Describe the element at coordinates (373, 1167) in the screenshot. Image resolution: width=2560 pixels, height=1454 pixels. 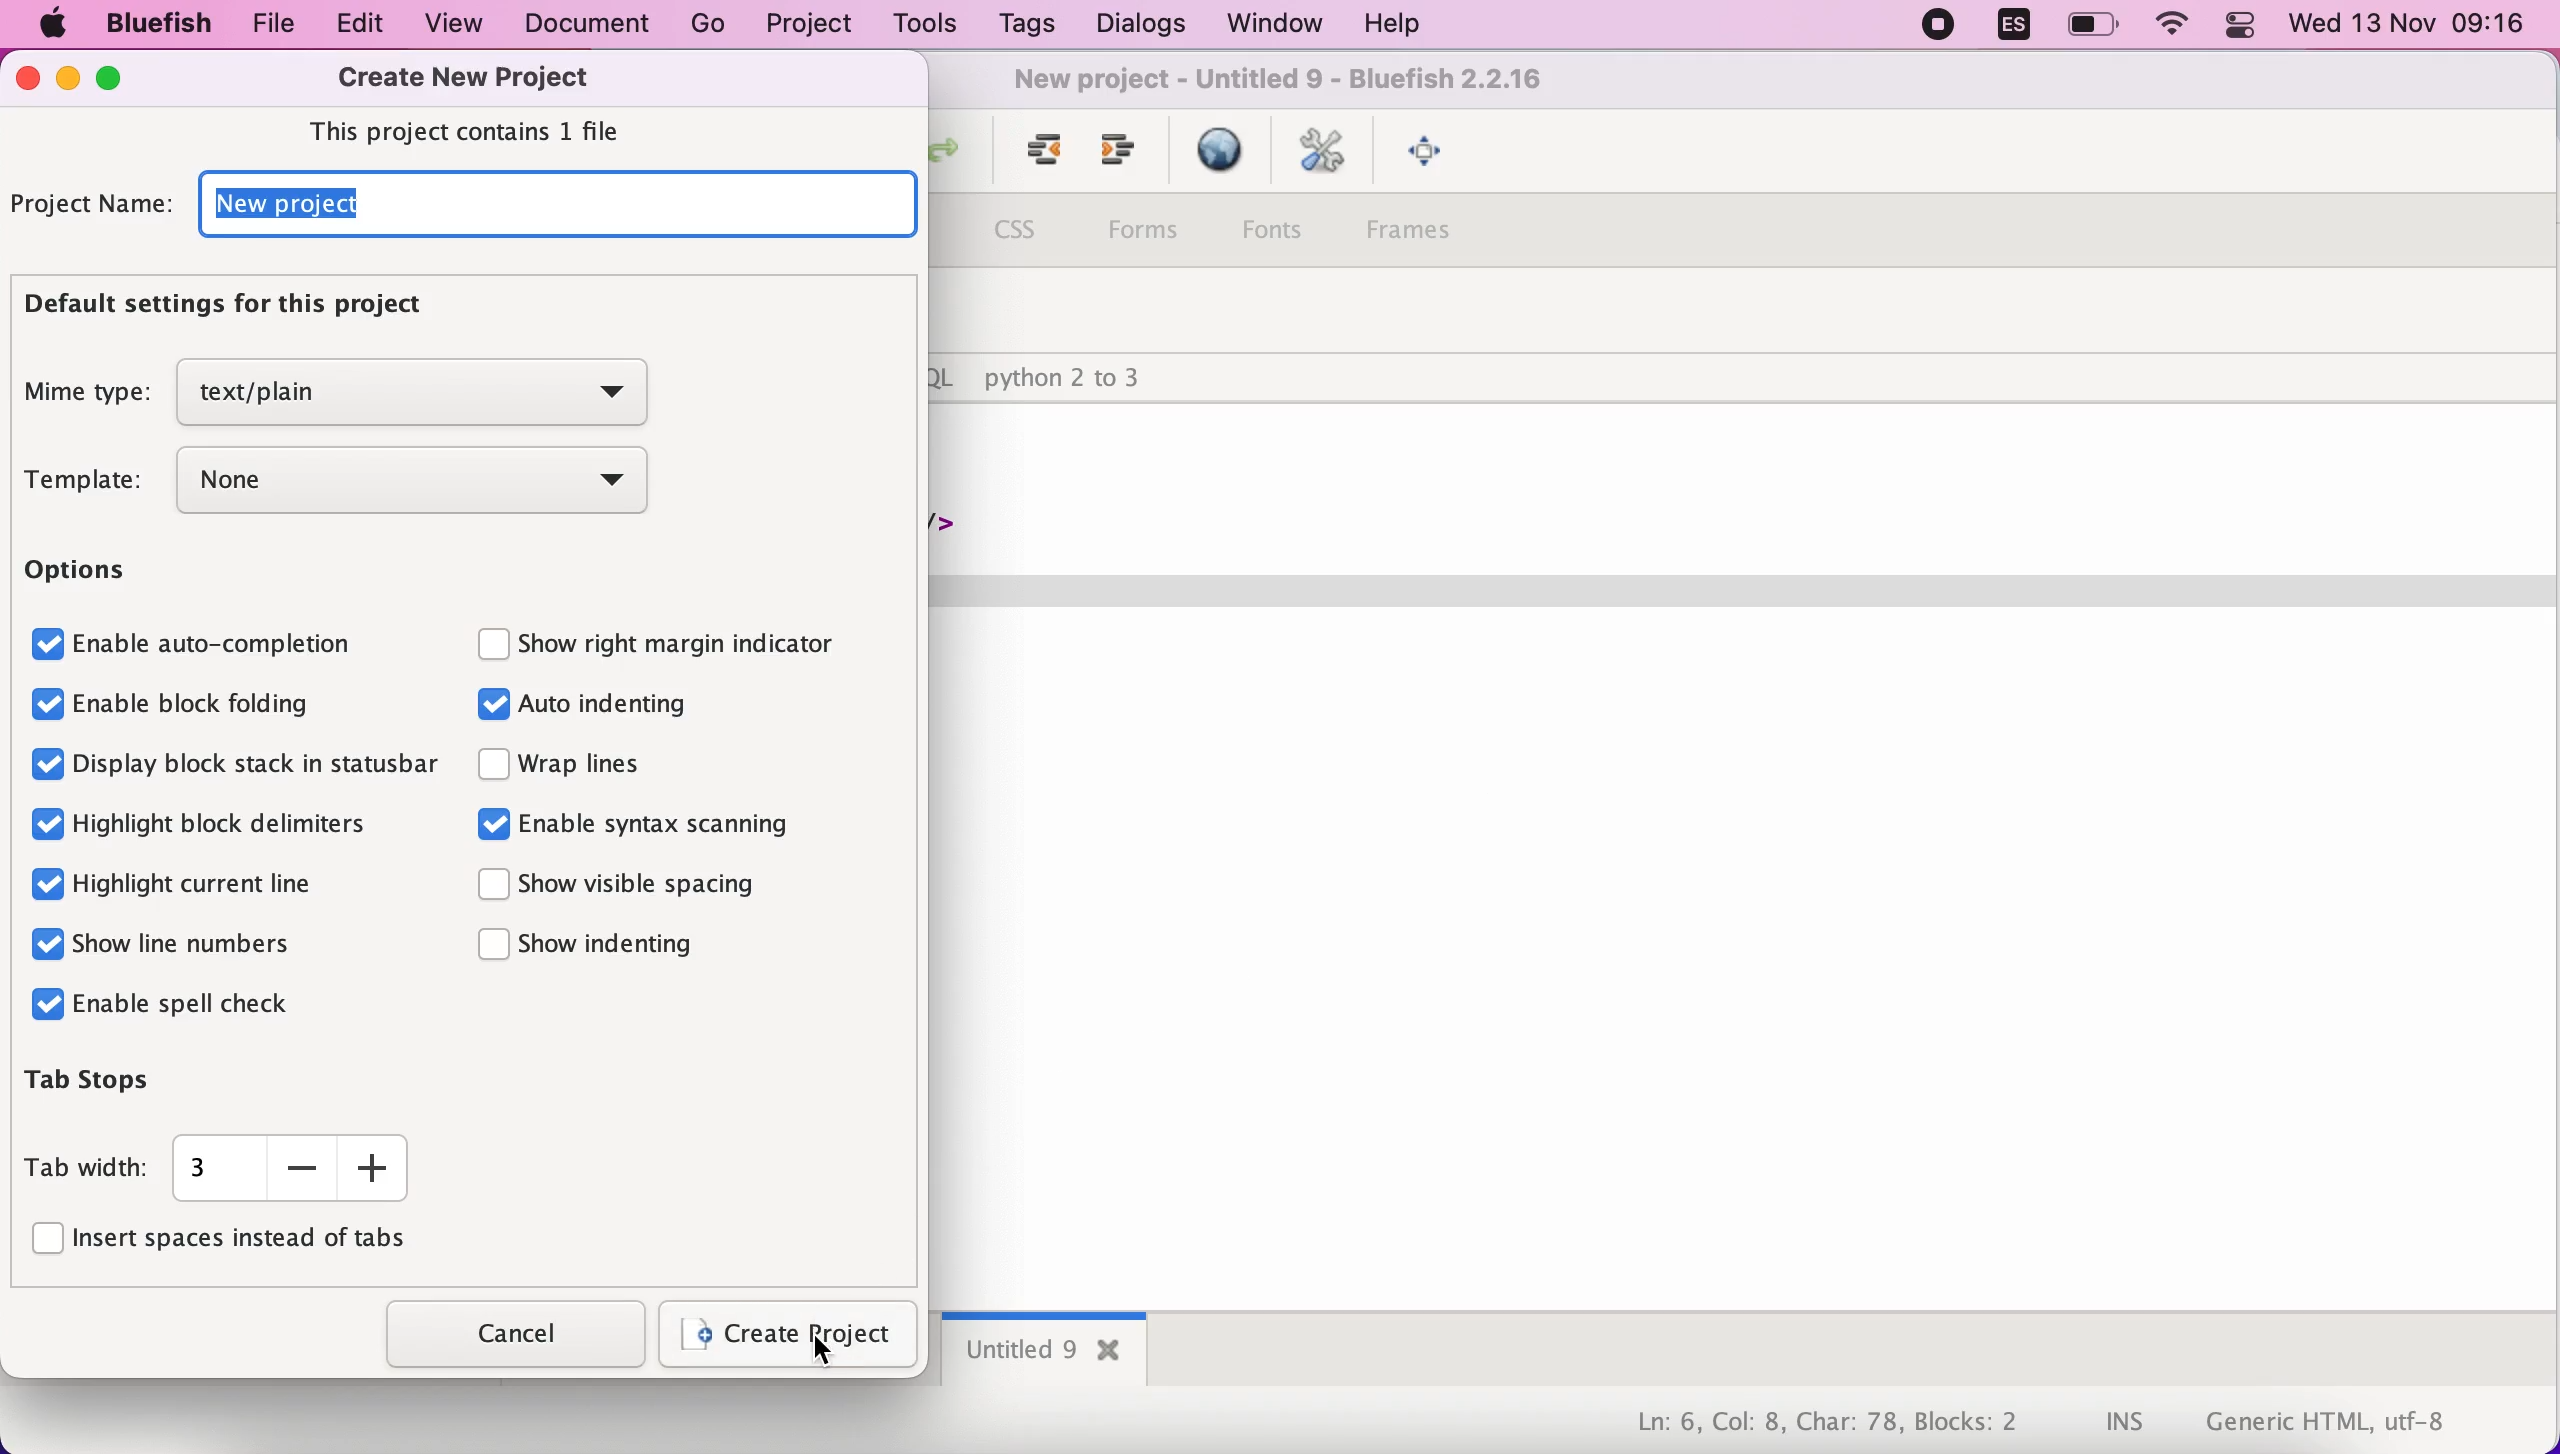
I see `increment tab width` at that location.